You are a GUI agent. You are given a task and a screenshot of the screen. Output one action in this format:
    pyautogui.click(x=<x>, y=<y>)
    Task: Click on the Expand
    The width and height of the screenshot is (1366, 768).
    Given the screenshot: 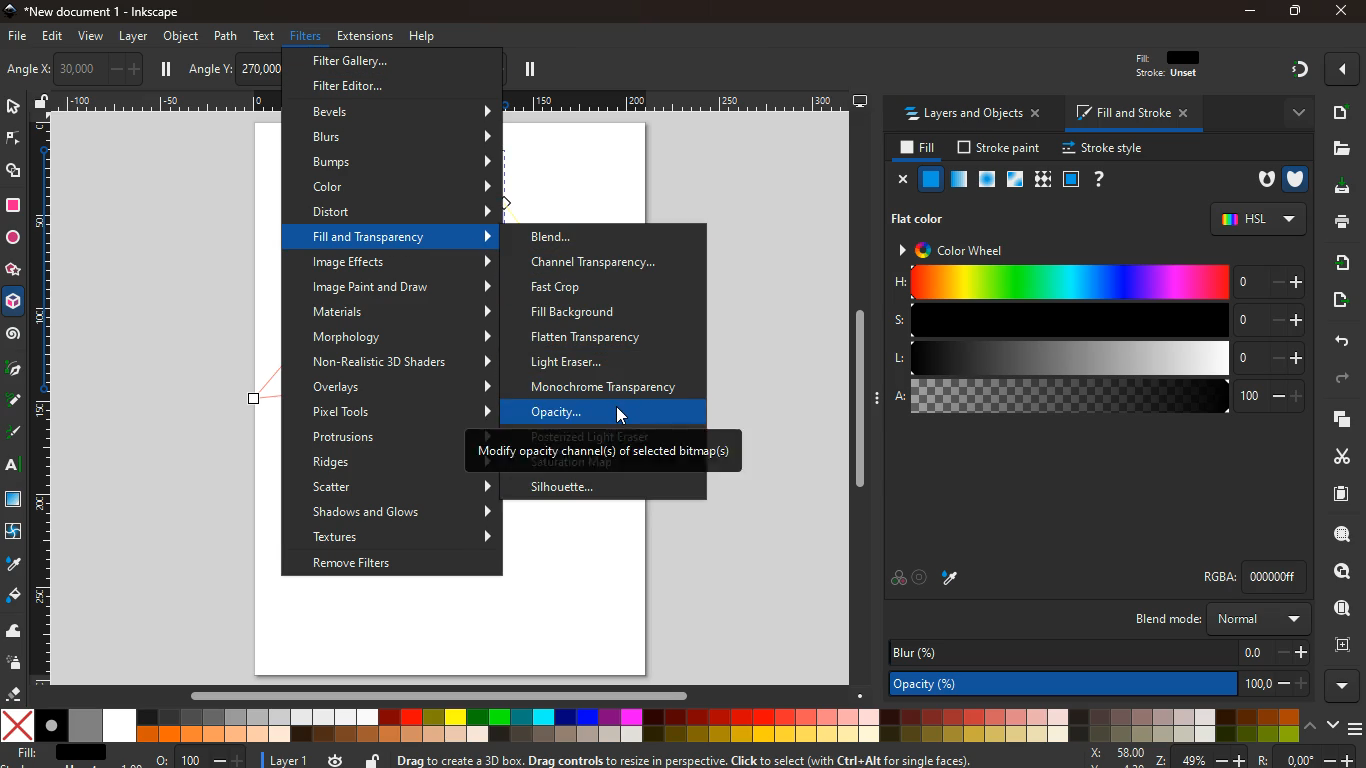 What is the action you would take?
    pyautogui.click(x=879, y=397)
    